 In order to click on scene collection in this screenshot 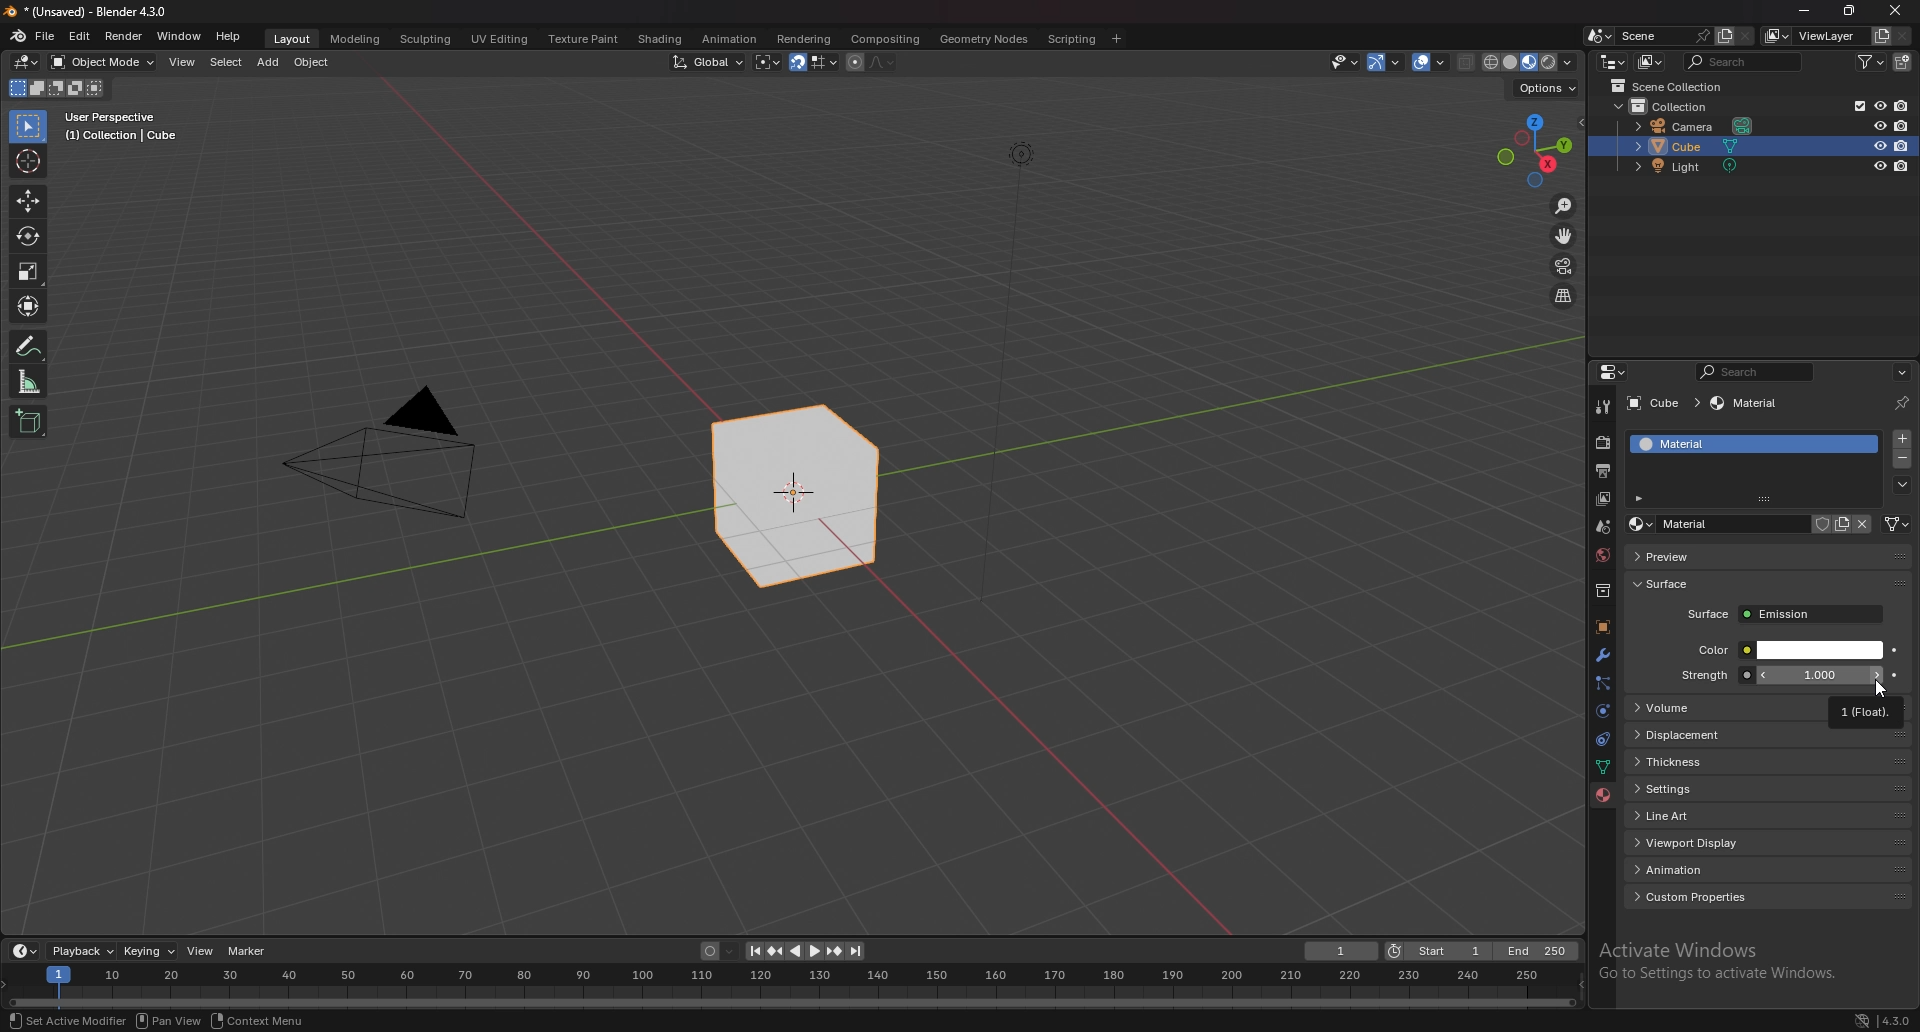, I will do `click(1672, 87)`.